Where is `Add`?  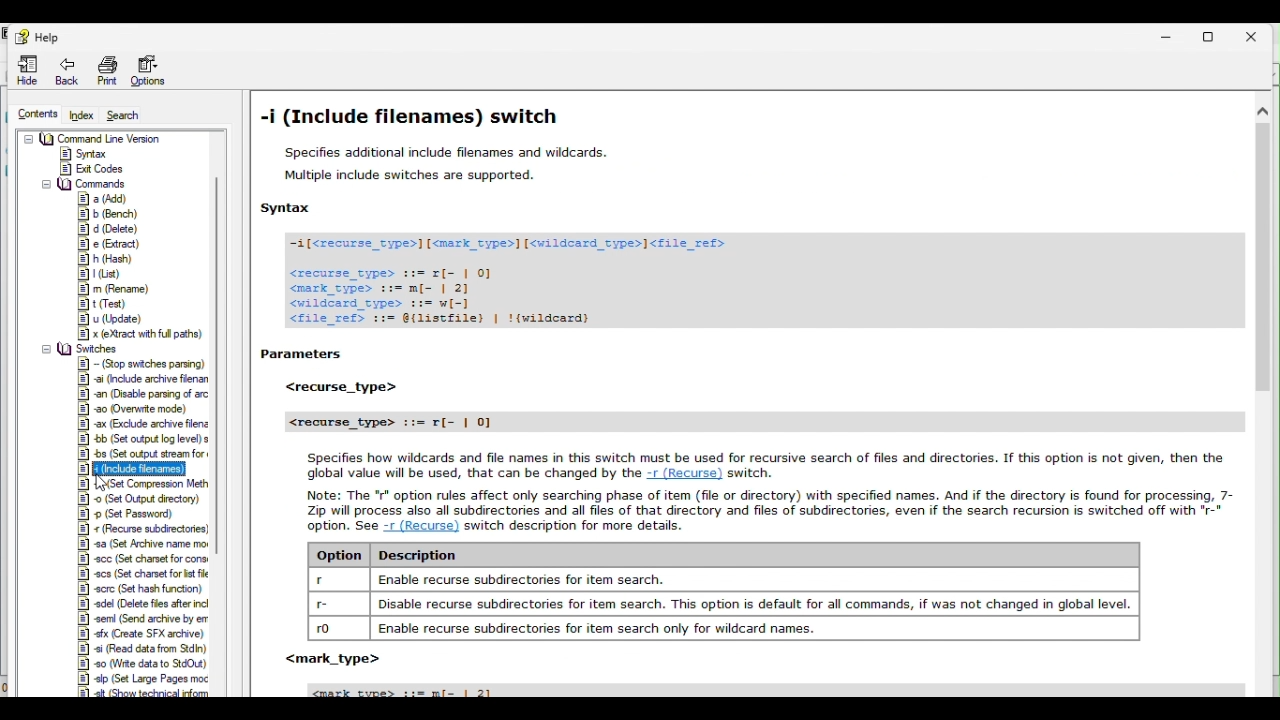 Add is located at coordinates (106, 199).